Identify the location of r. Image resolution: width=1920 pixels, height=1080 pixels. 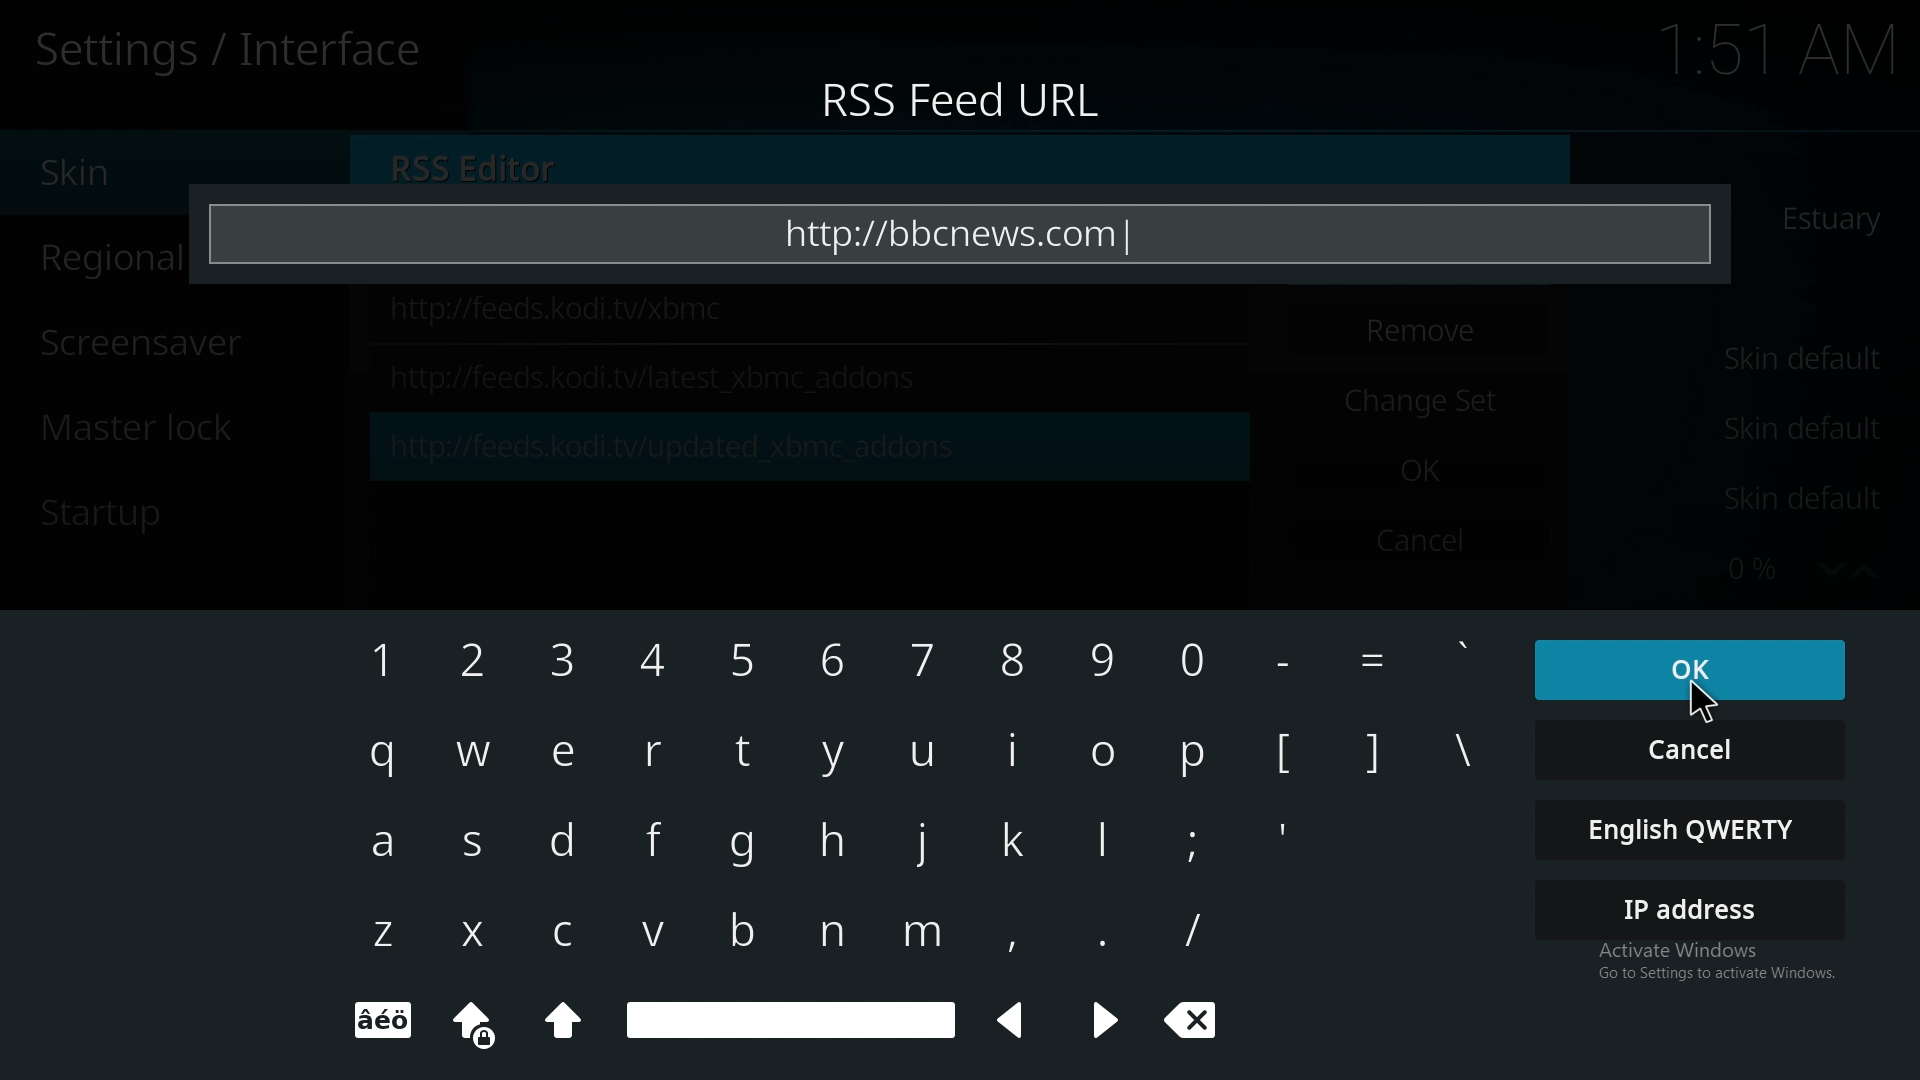
(653, 758).